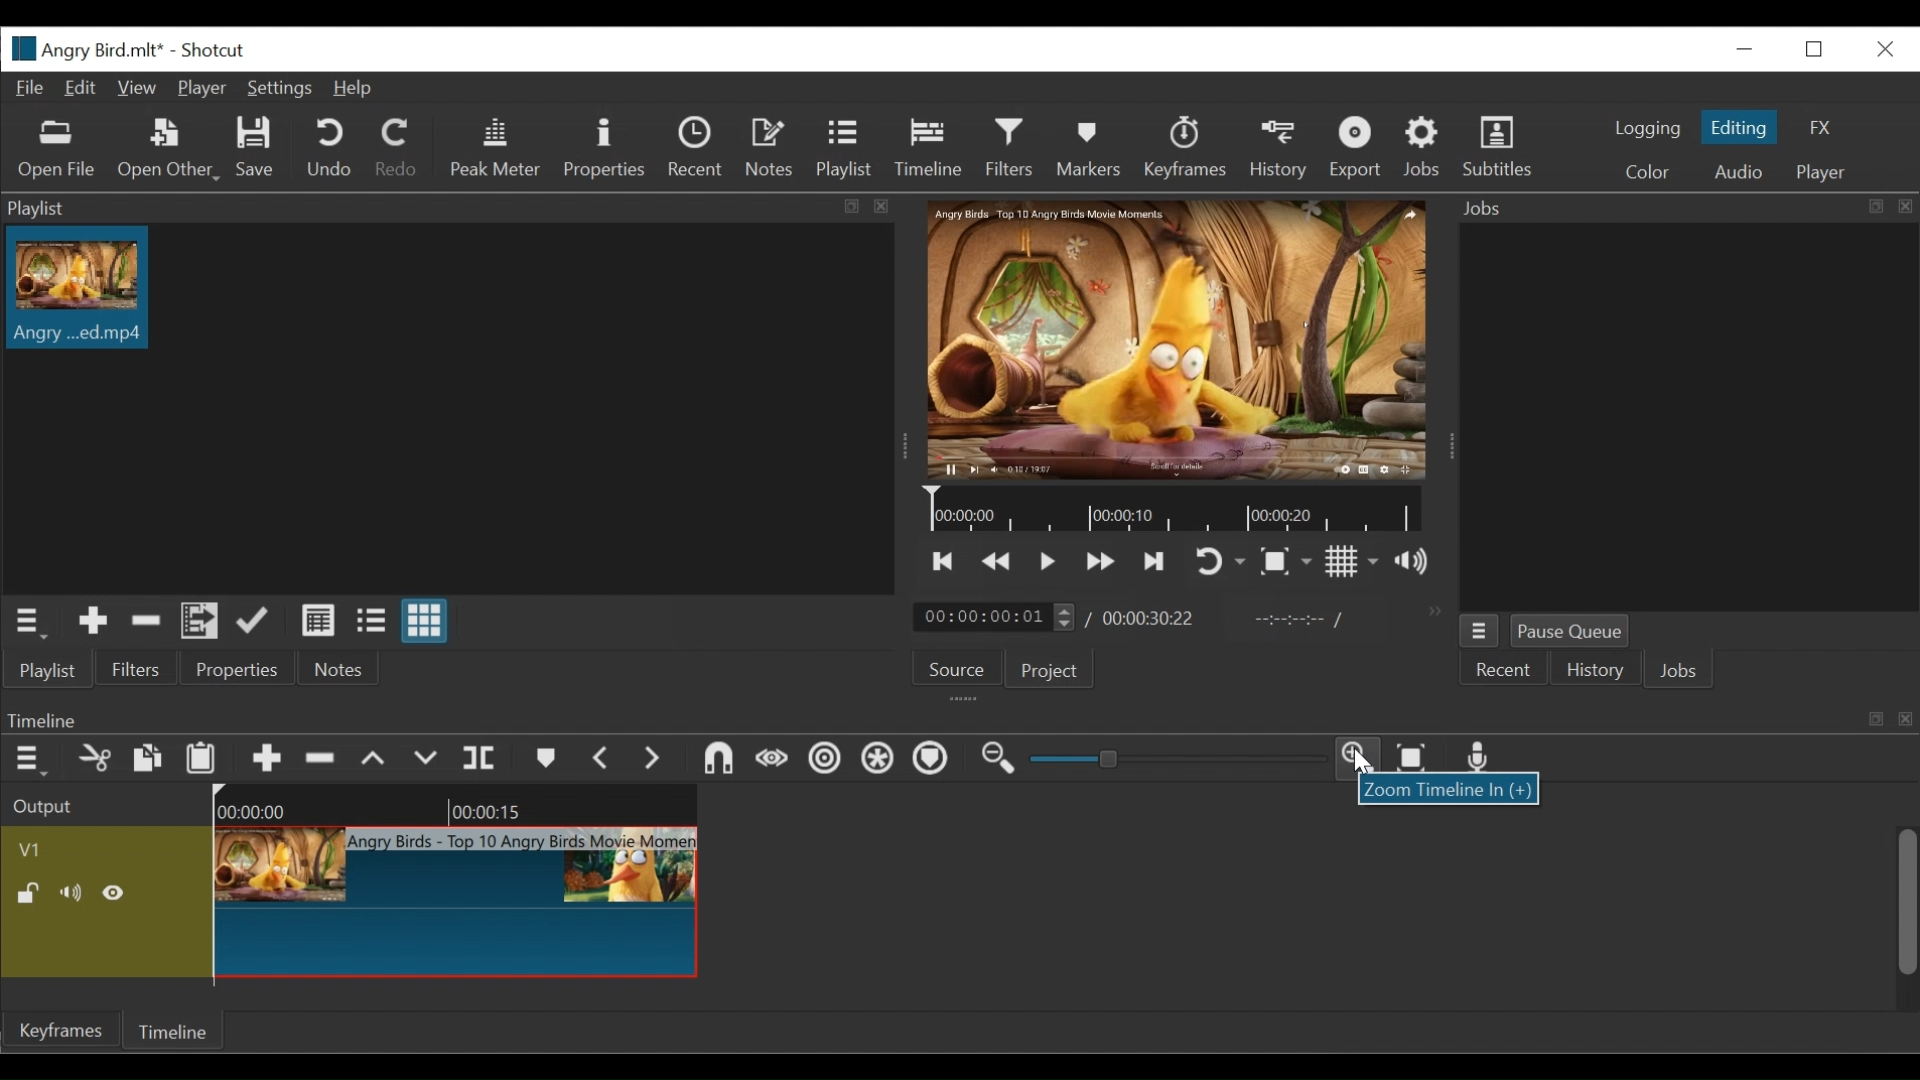 This screenshot has width=1920, height=1080. What do you see at coordinates (199, 623) in the screenshot?
I see `Add files to the playlist` at bounding box center [199, 623].